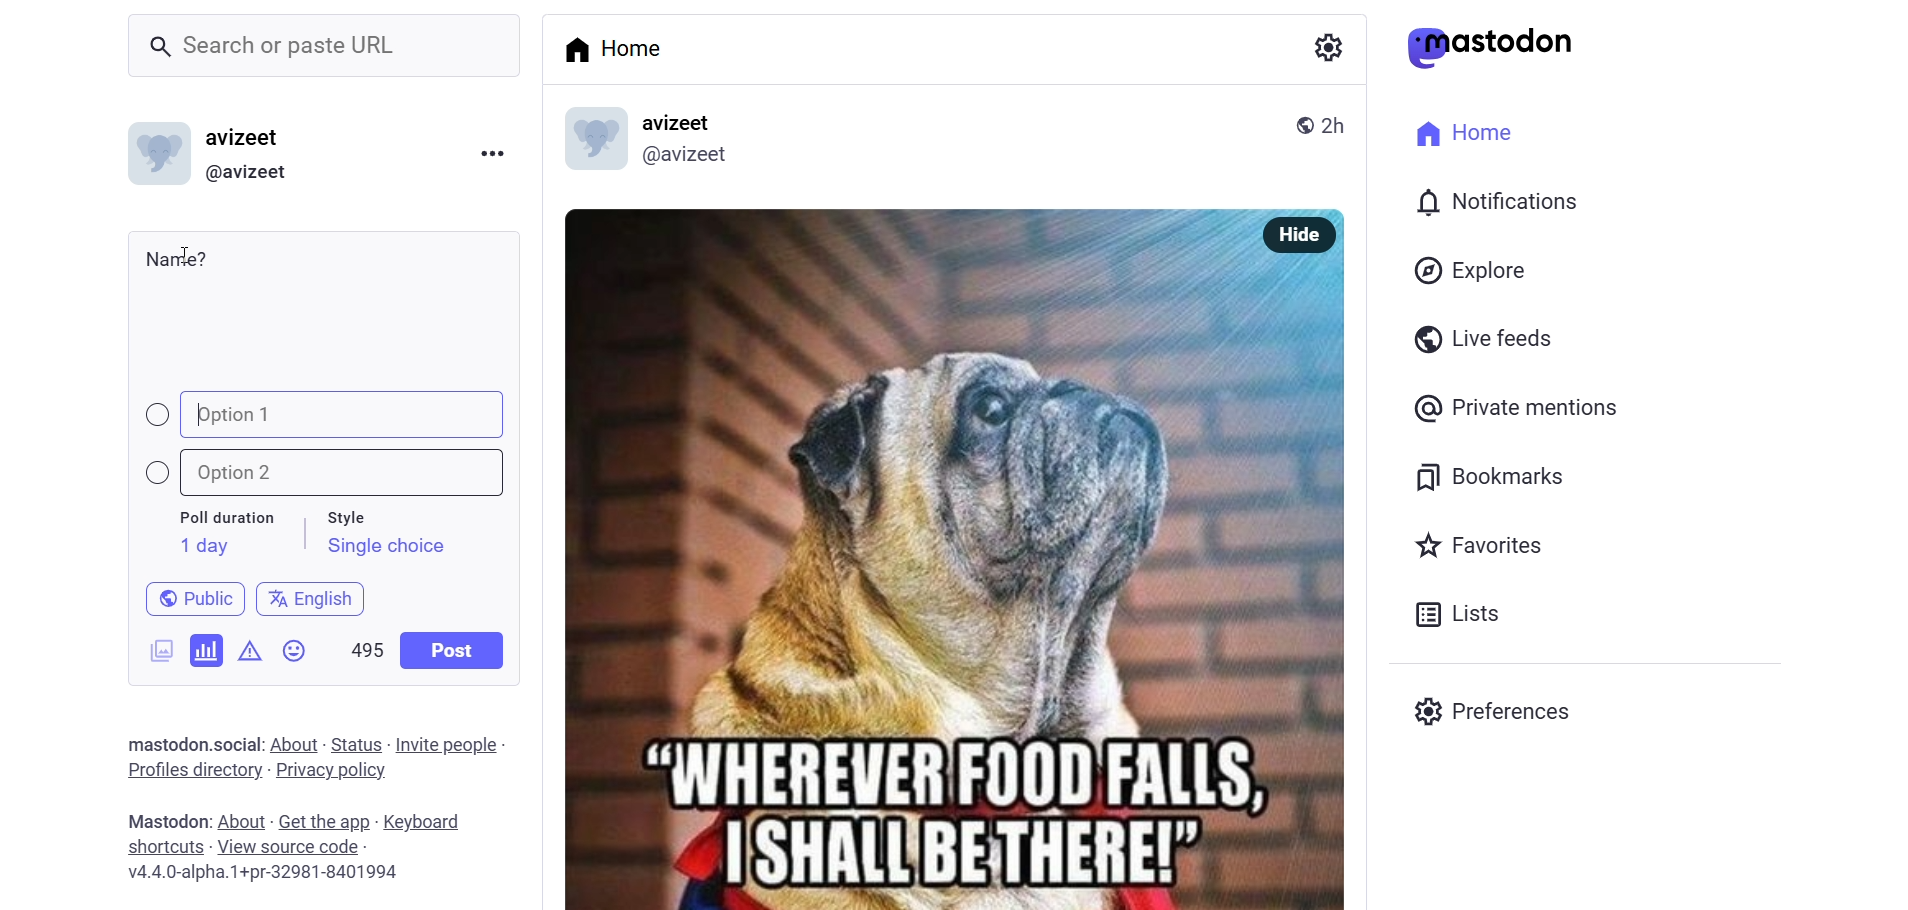  What do you see at coordinates (892, 549) in the screenshot?
I see `post image` at bounding box center [892, 549].